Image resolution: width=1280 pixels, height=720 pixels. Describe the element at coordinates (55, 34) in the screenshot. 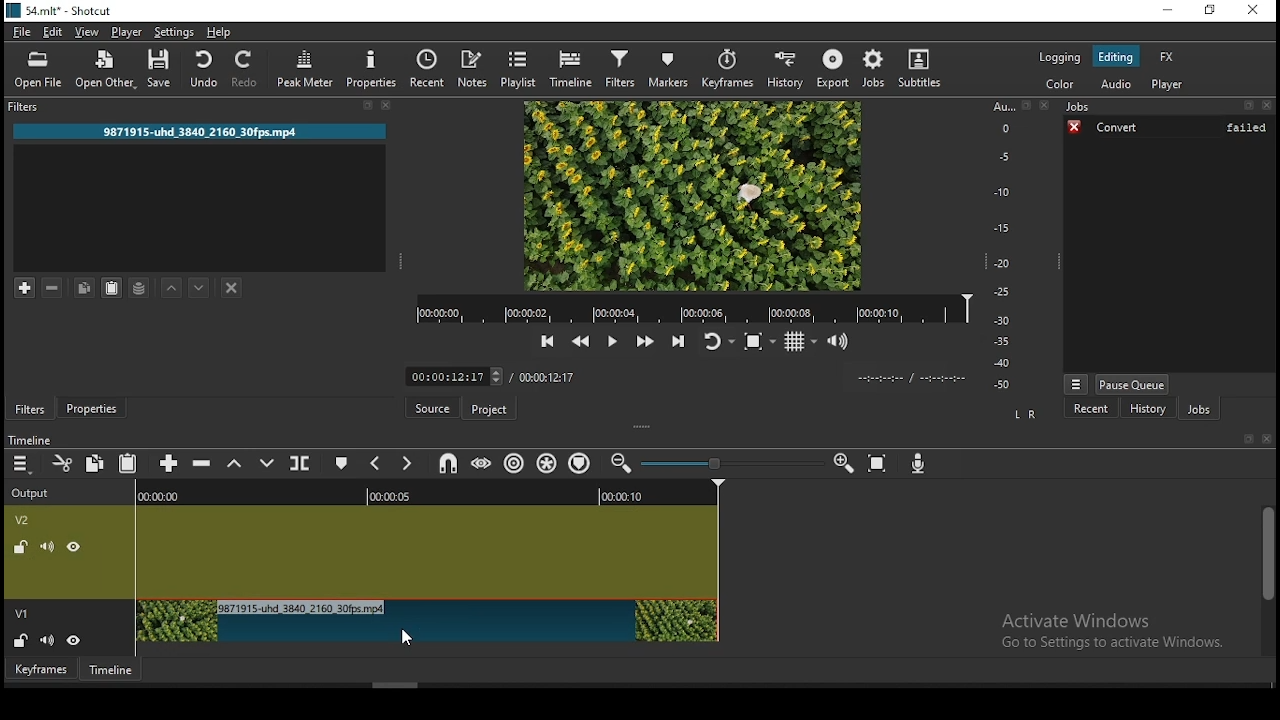

I see `edit` at that location.